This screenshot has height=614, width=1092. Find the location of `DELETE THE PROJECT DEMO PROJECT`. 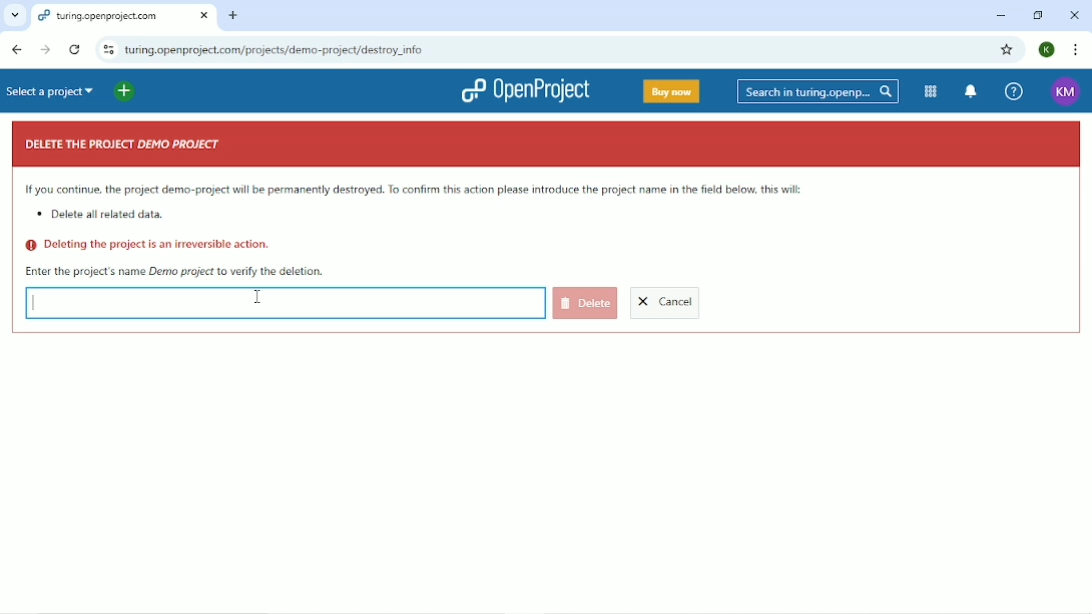

DELETE THE PROJECT DEMO PROJECT is located at coordinates (125, 145).